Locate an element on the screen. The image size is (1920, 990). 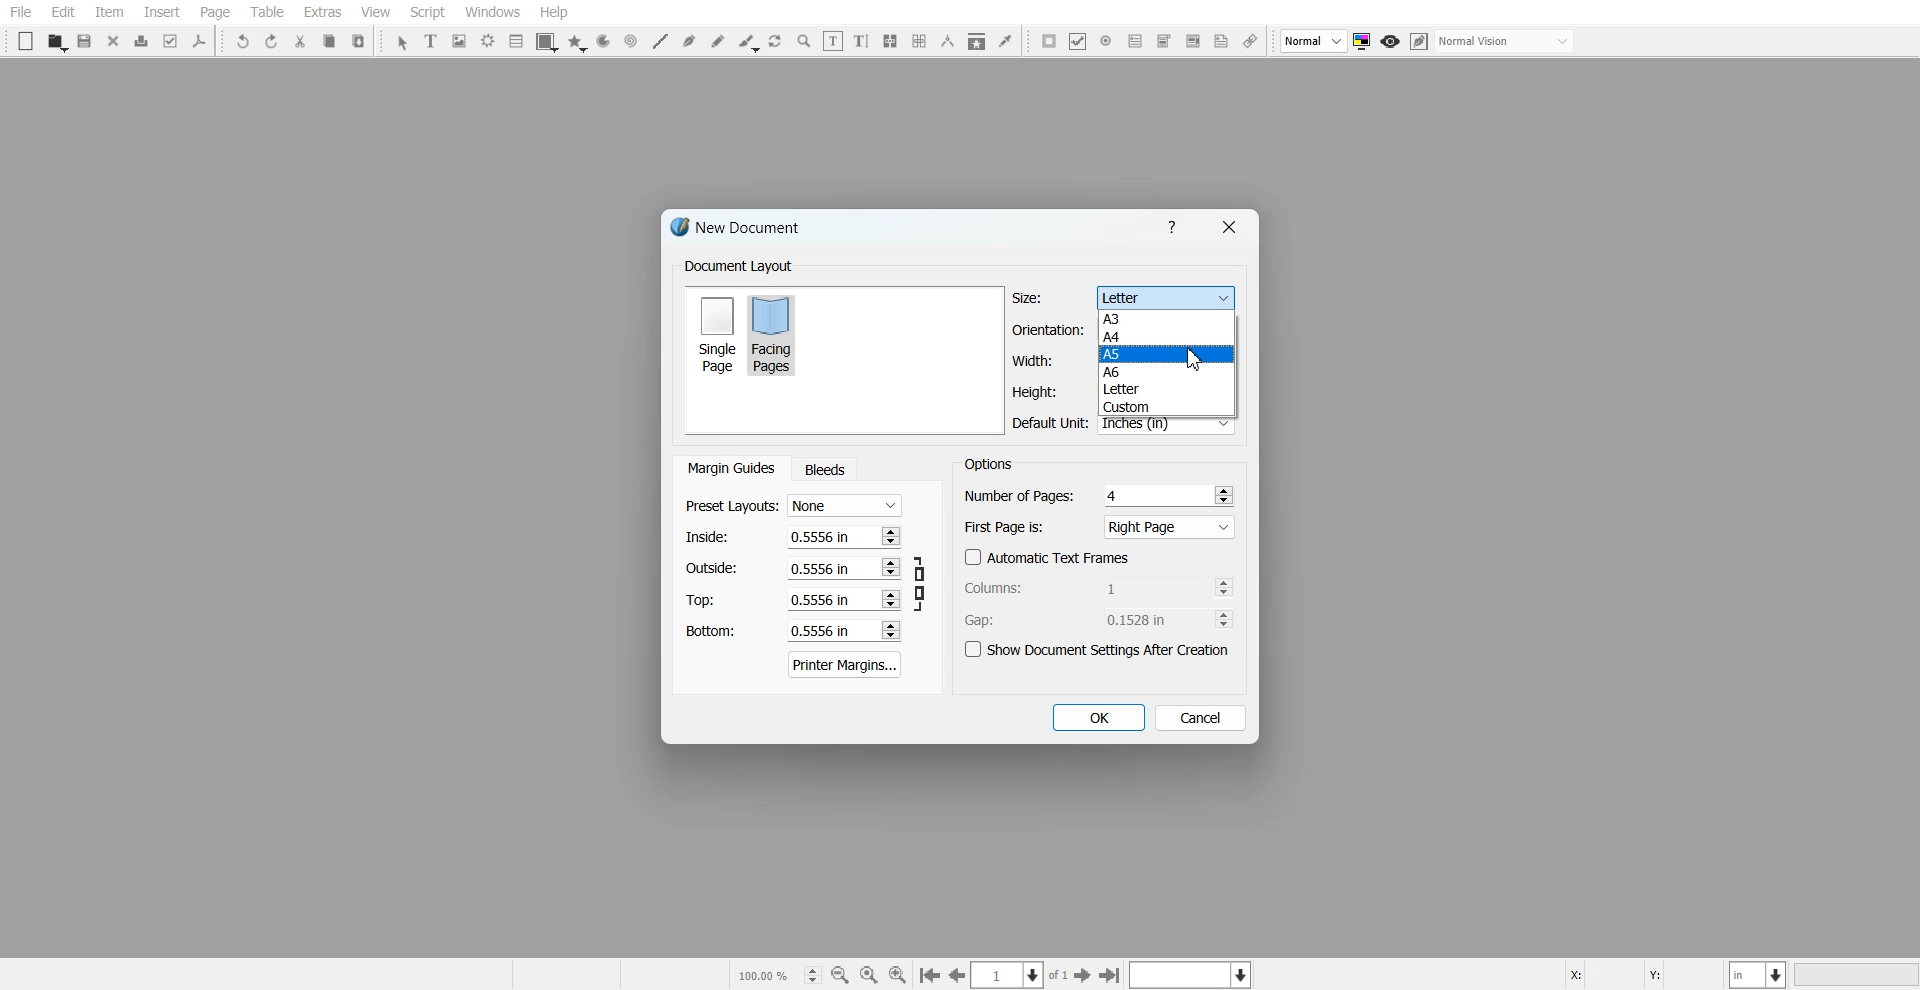
Redo is located at coordinates (271, 41).